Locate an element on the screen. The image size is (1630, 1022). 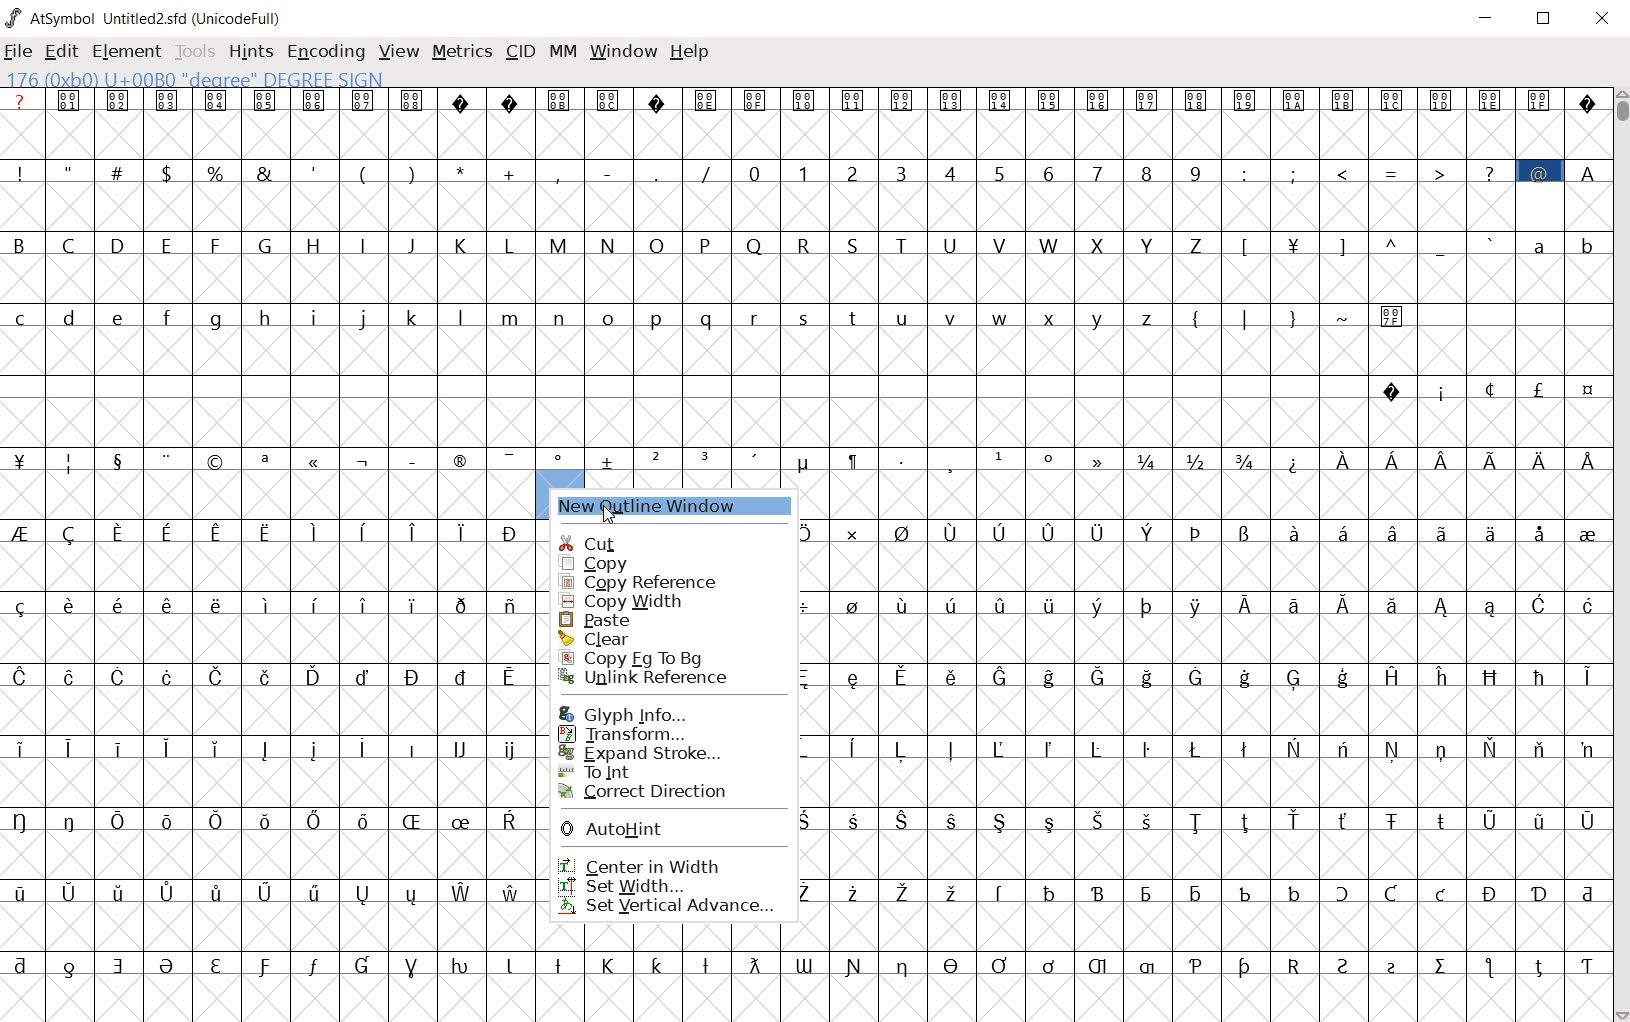
special characters is located at coordinates (1486, 389).